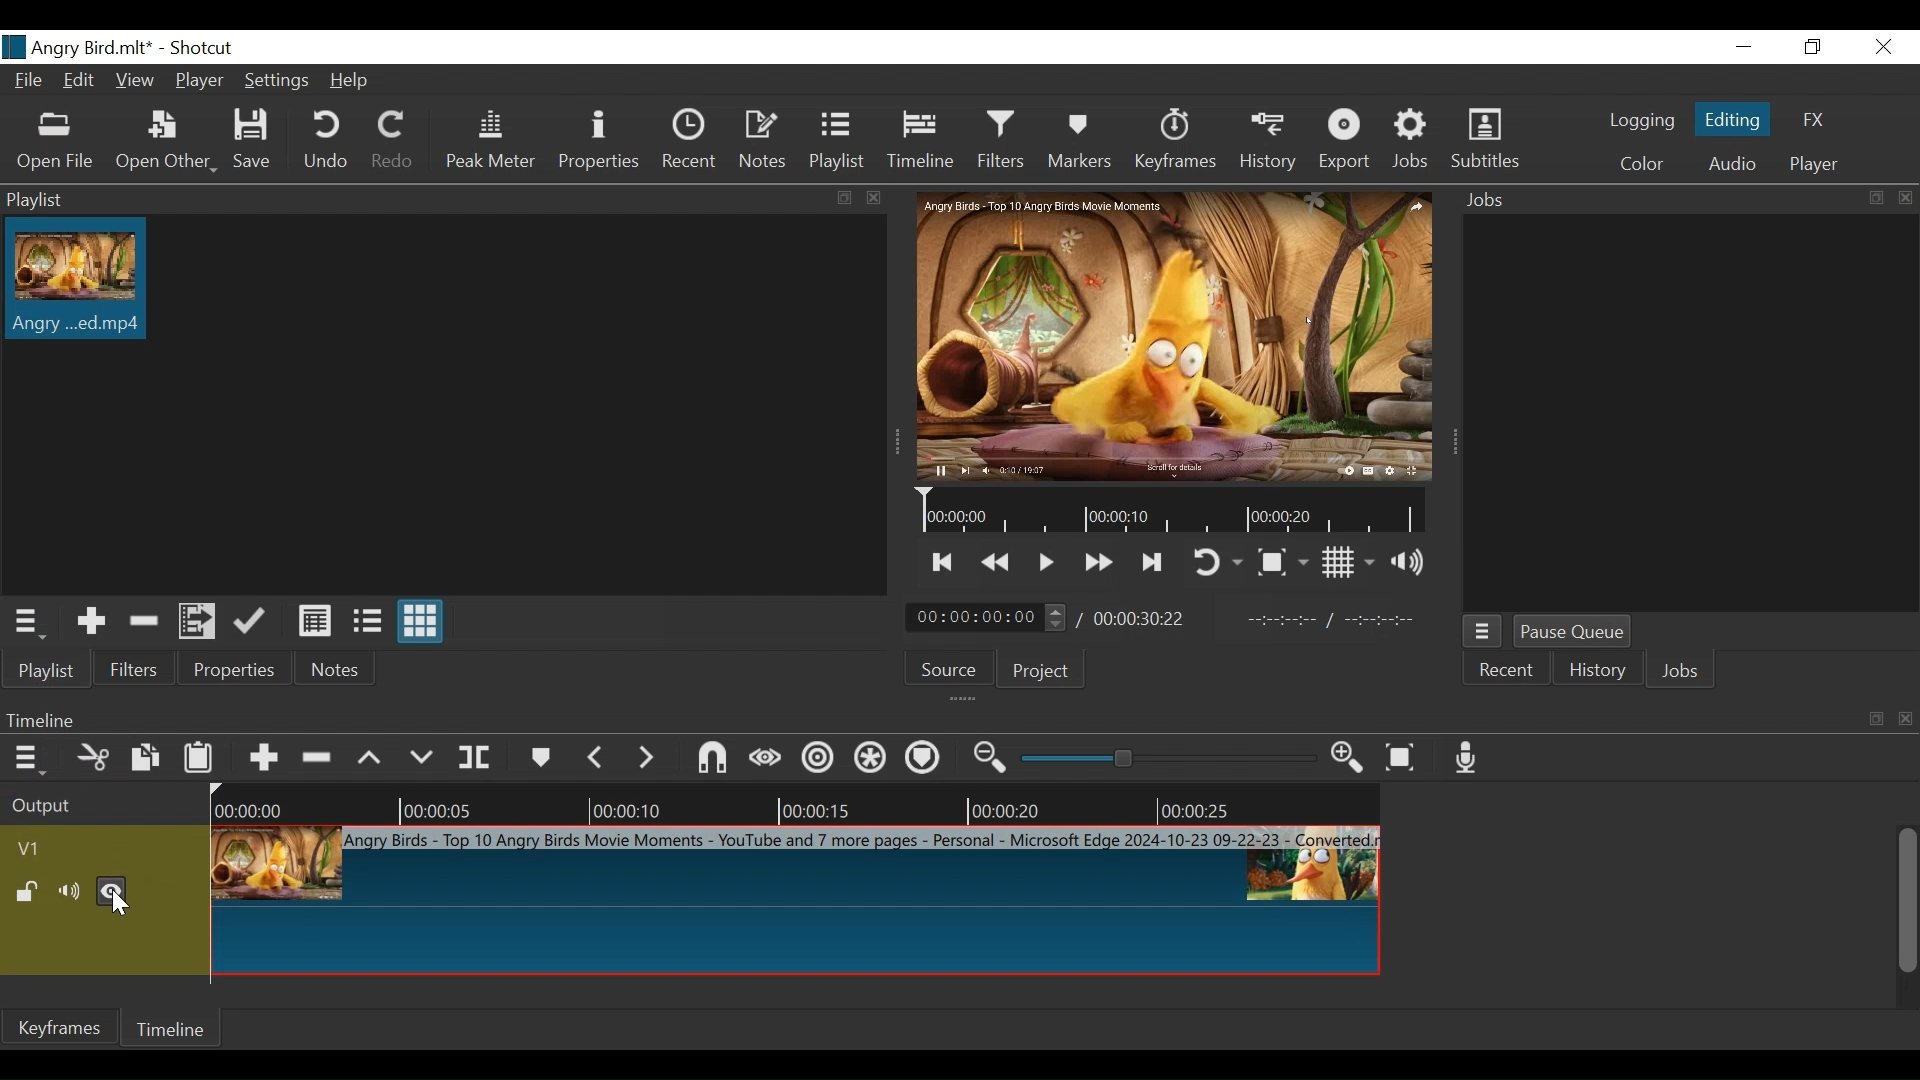 This screenshot has width=1920, height=1080. I want to click on zoom timeline out, so click(1349, 758).